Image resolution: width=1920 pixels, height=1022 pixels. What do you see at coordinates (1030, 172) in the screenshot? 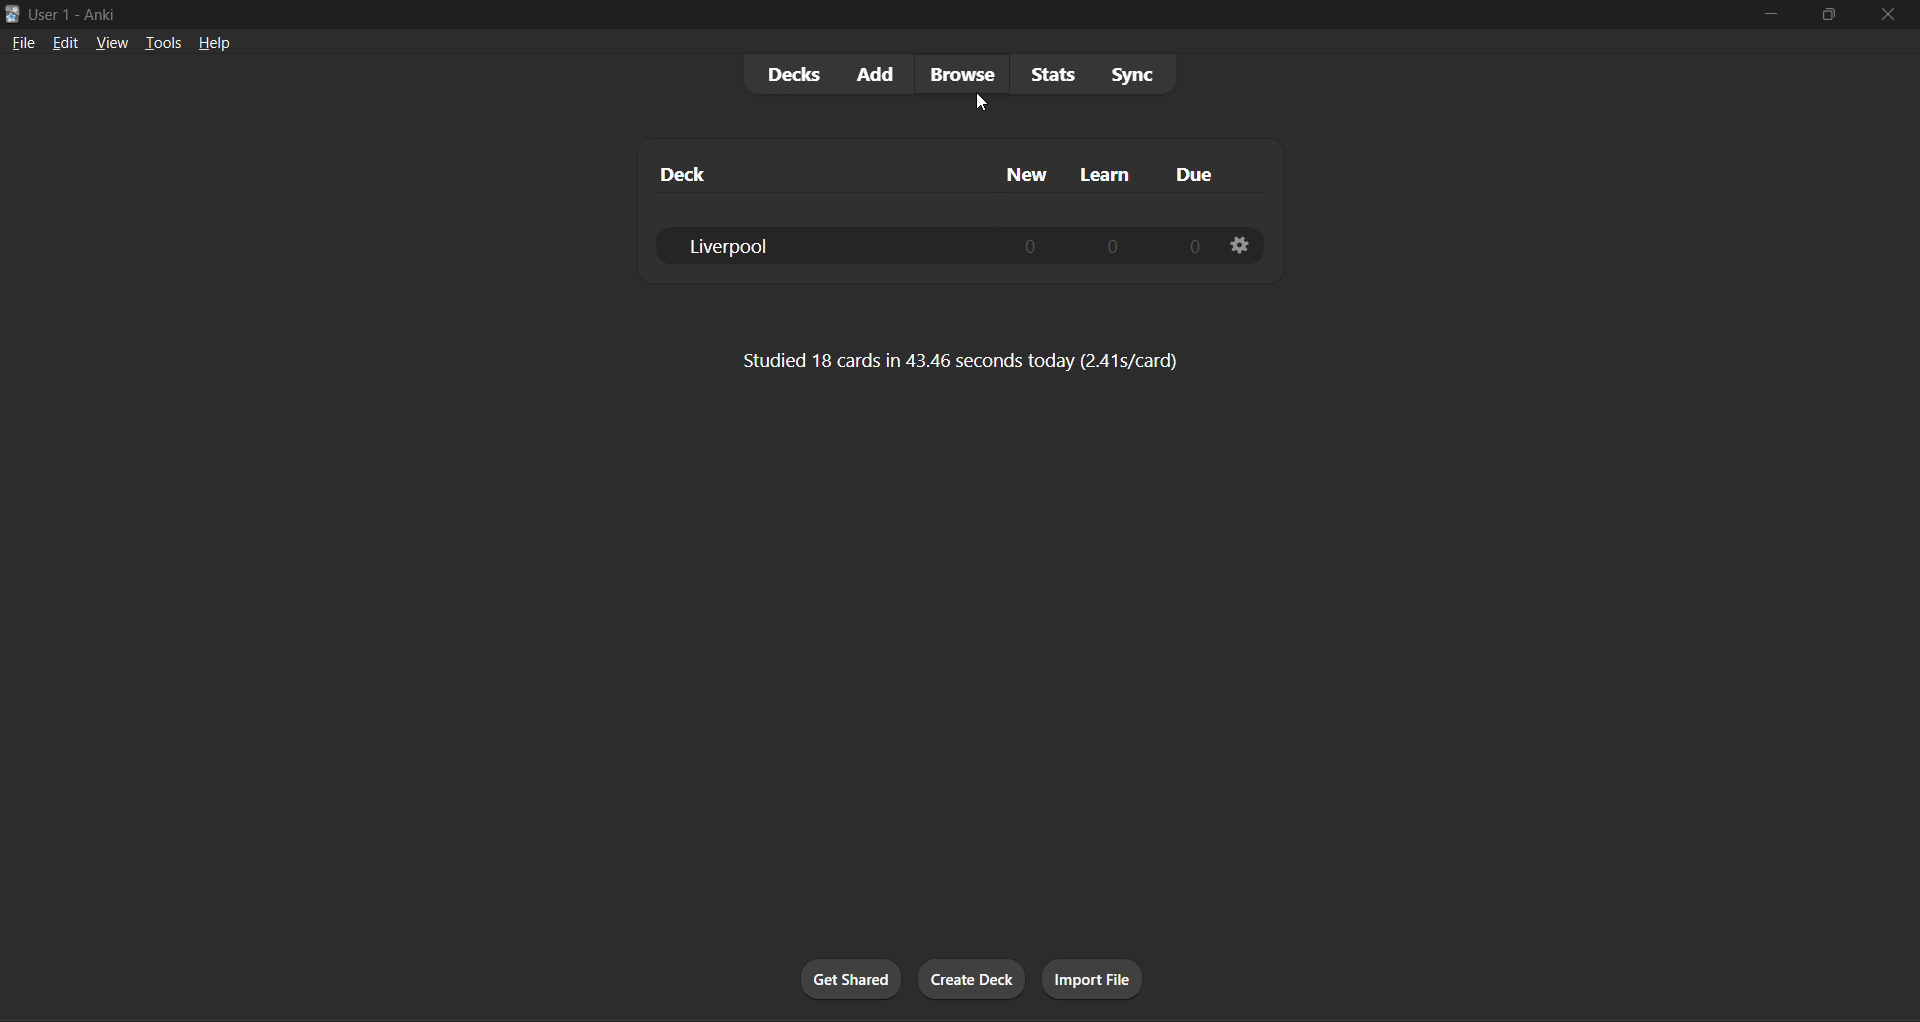
I see `new column` at bounding box center [1030, 172].